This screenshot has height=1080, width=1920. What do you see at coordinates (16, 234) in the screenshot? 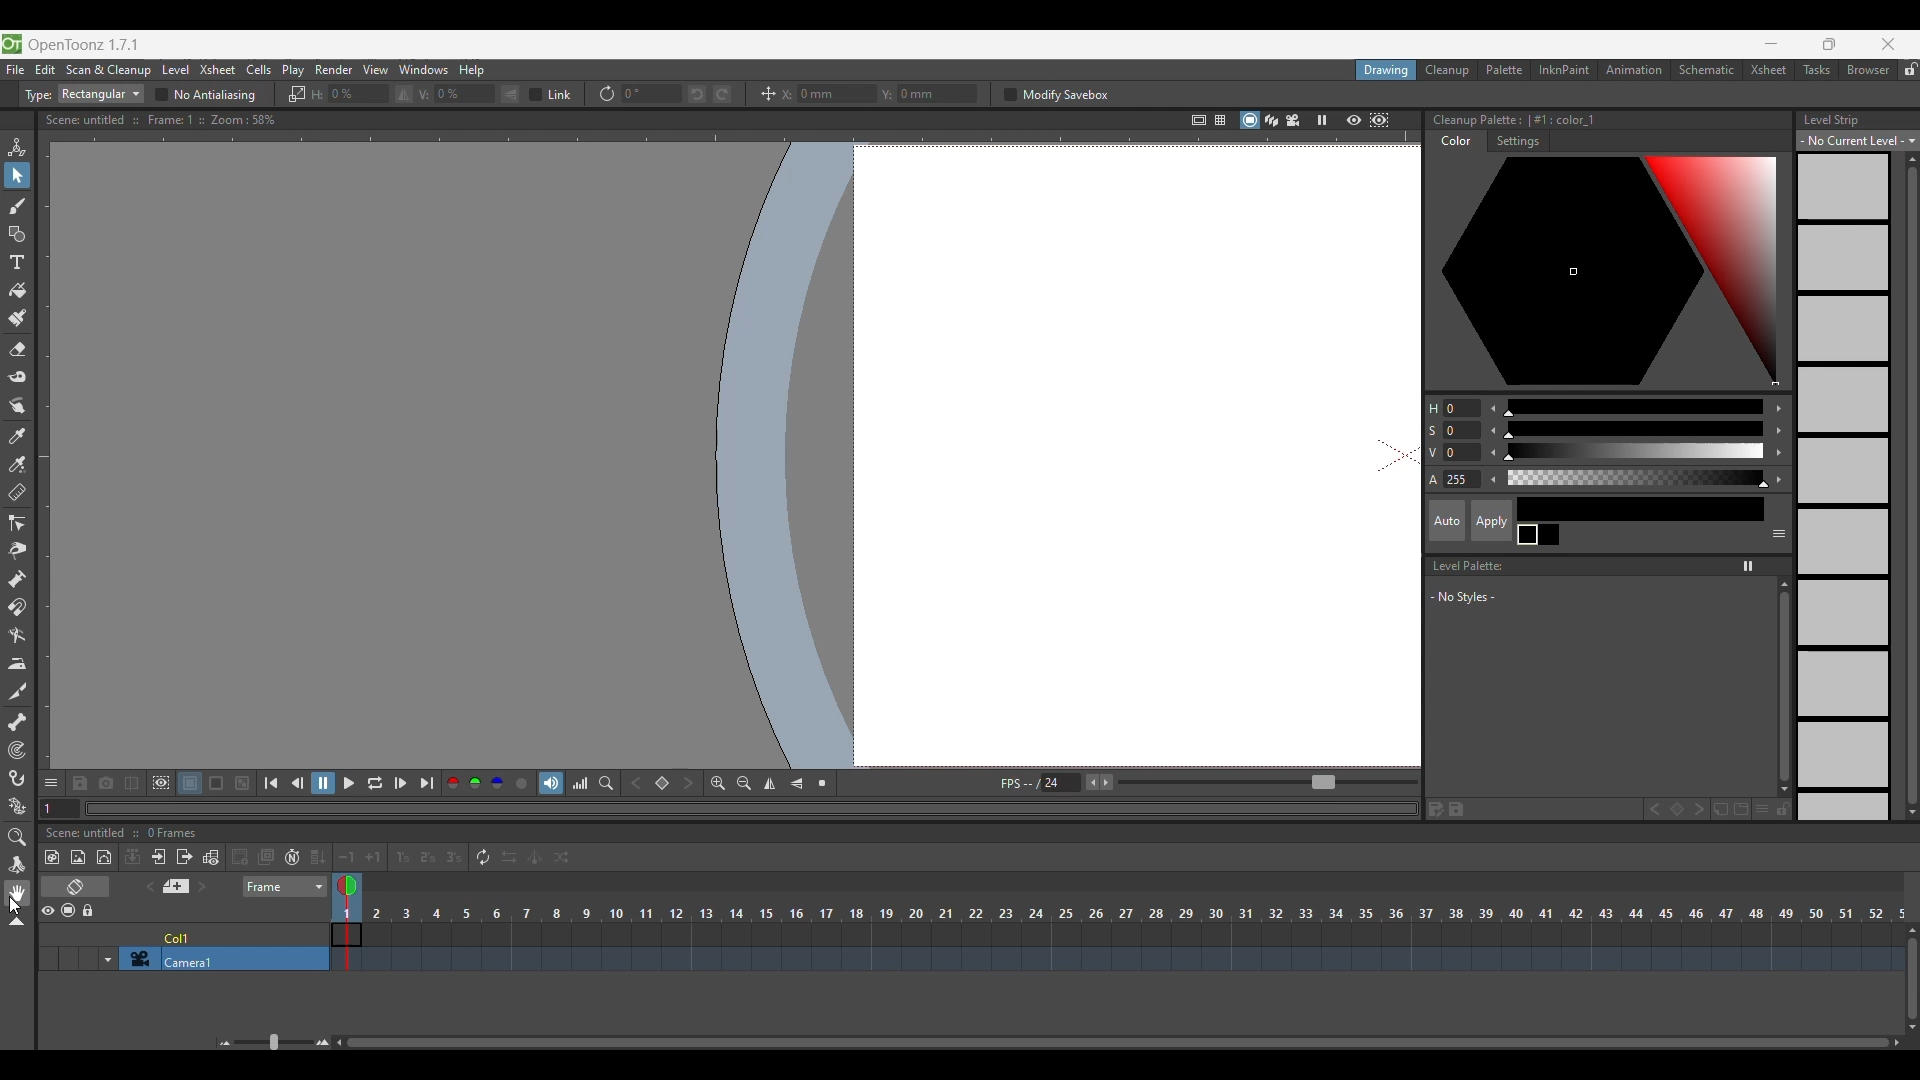
I see `Geometric tool` at bounding box center [16, 234].